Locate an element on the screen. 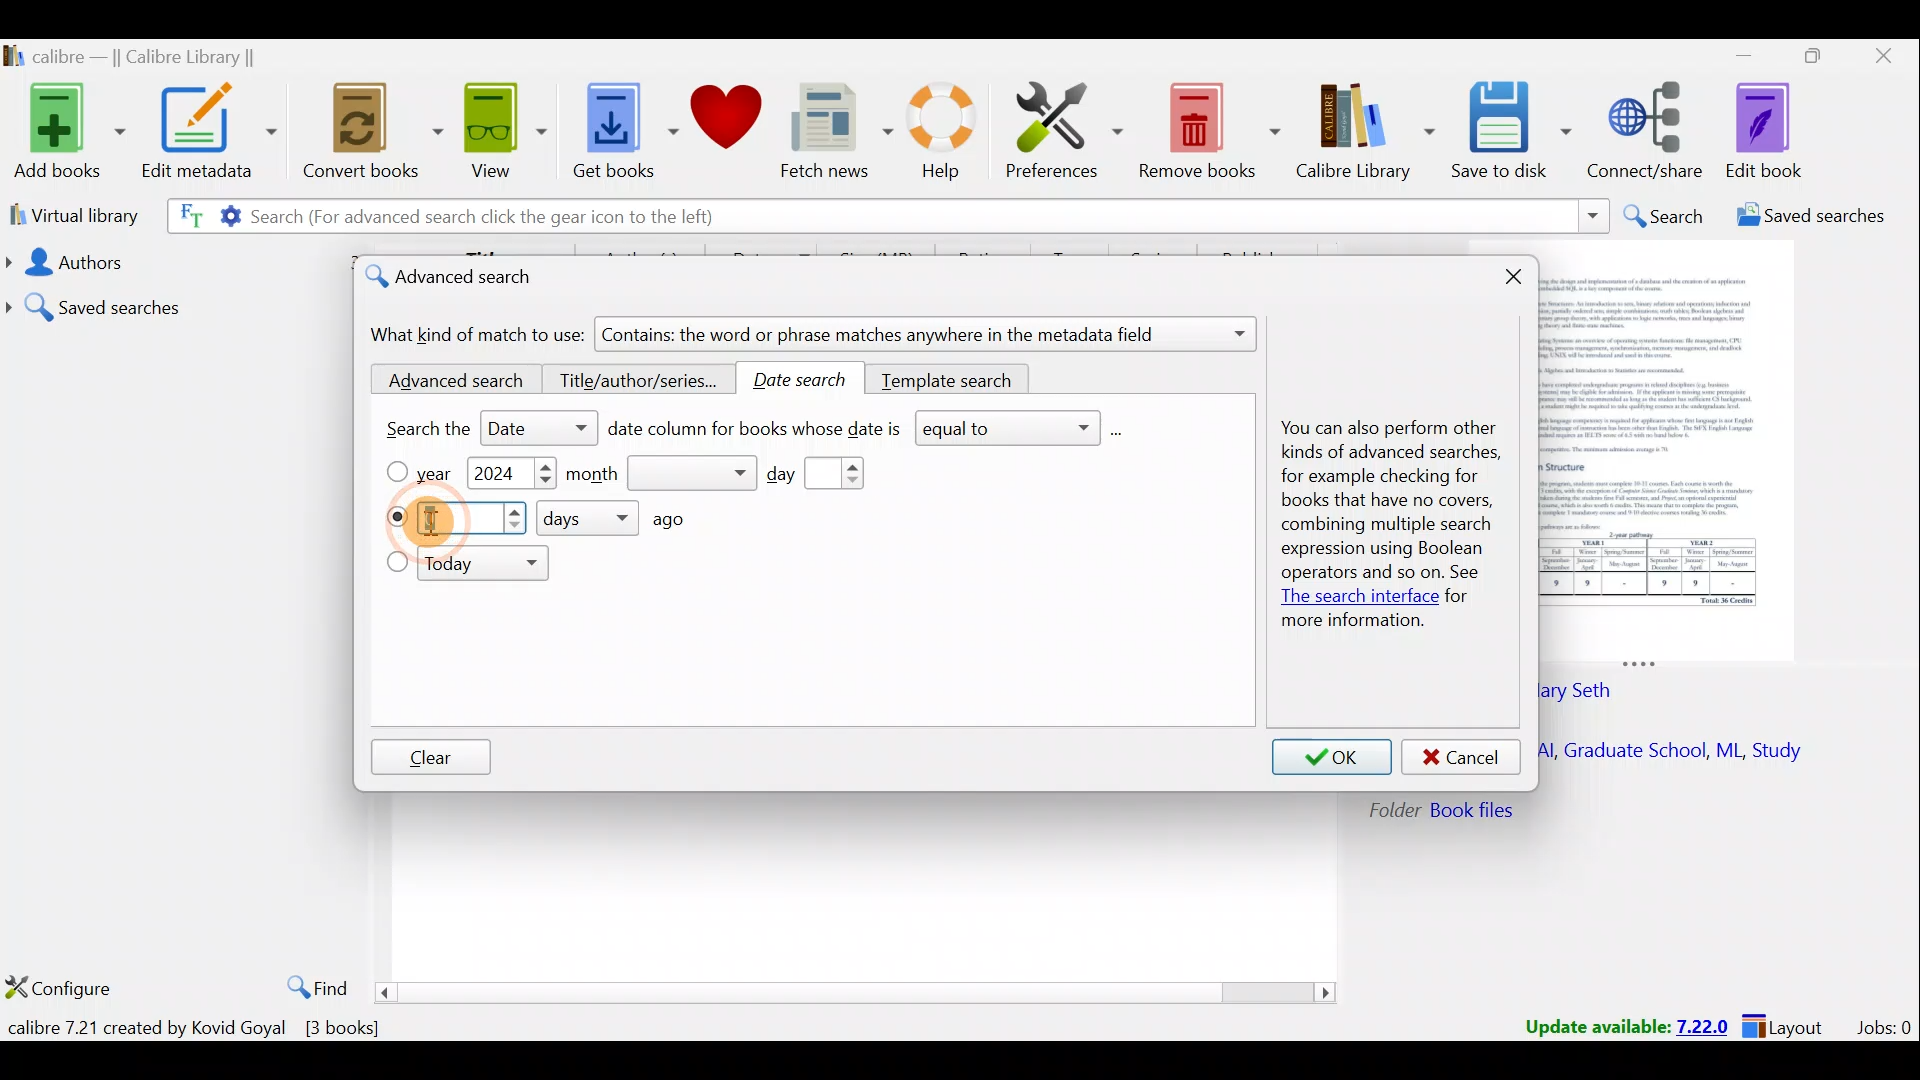  Configure is located at coordinates (60, 990).